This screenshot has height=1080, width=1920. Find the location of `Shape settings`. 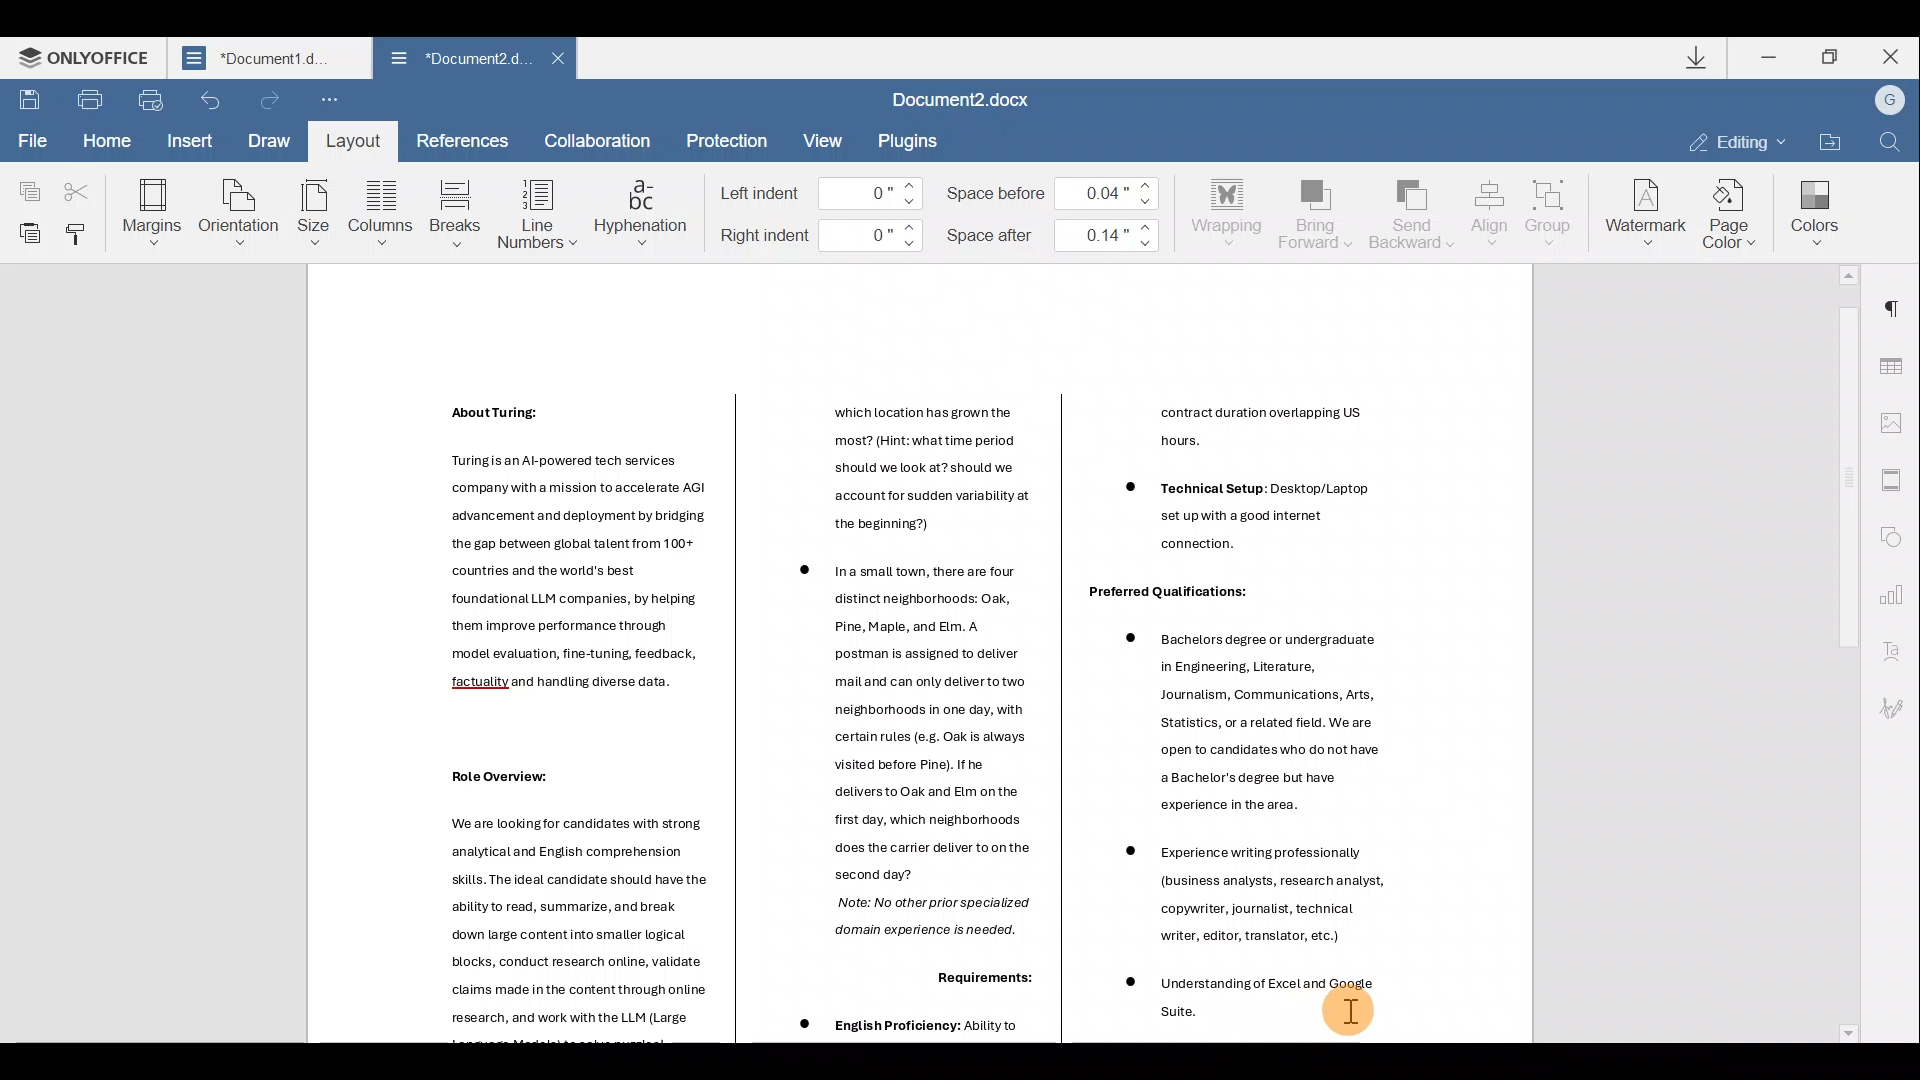

Shape settings is located at coordinates (1898, 539).